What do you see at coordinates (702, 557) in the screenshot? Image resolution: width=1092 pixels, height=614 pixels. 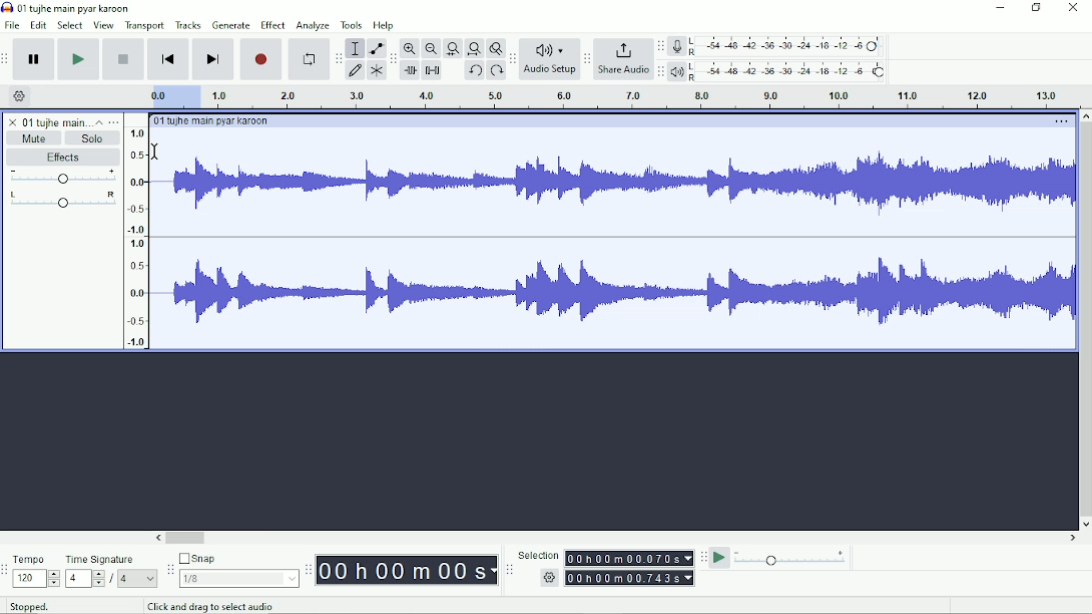 I see `Audacity play-at-speed toolbar` at bounding box center [702, 557].